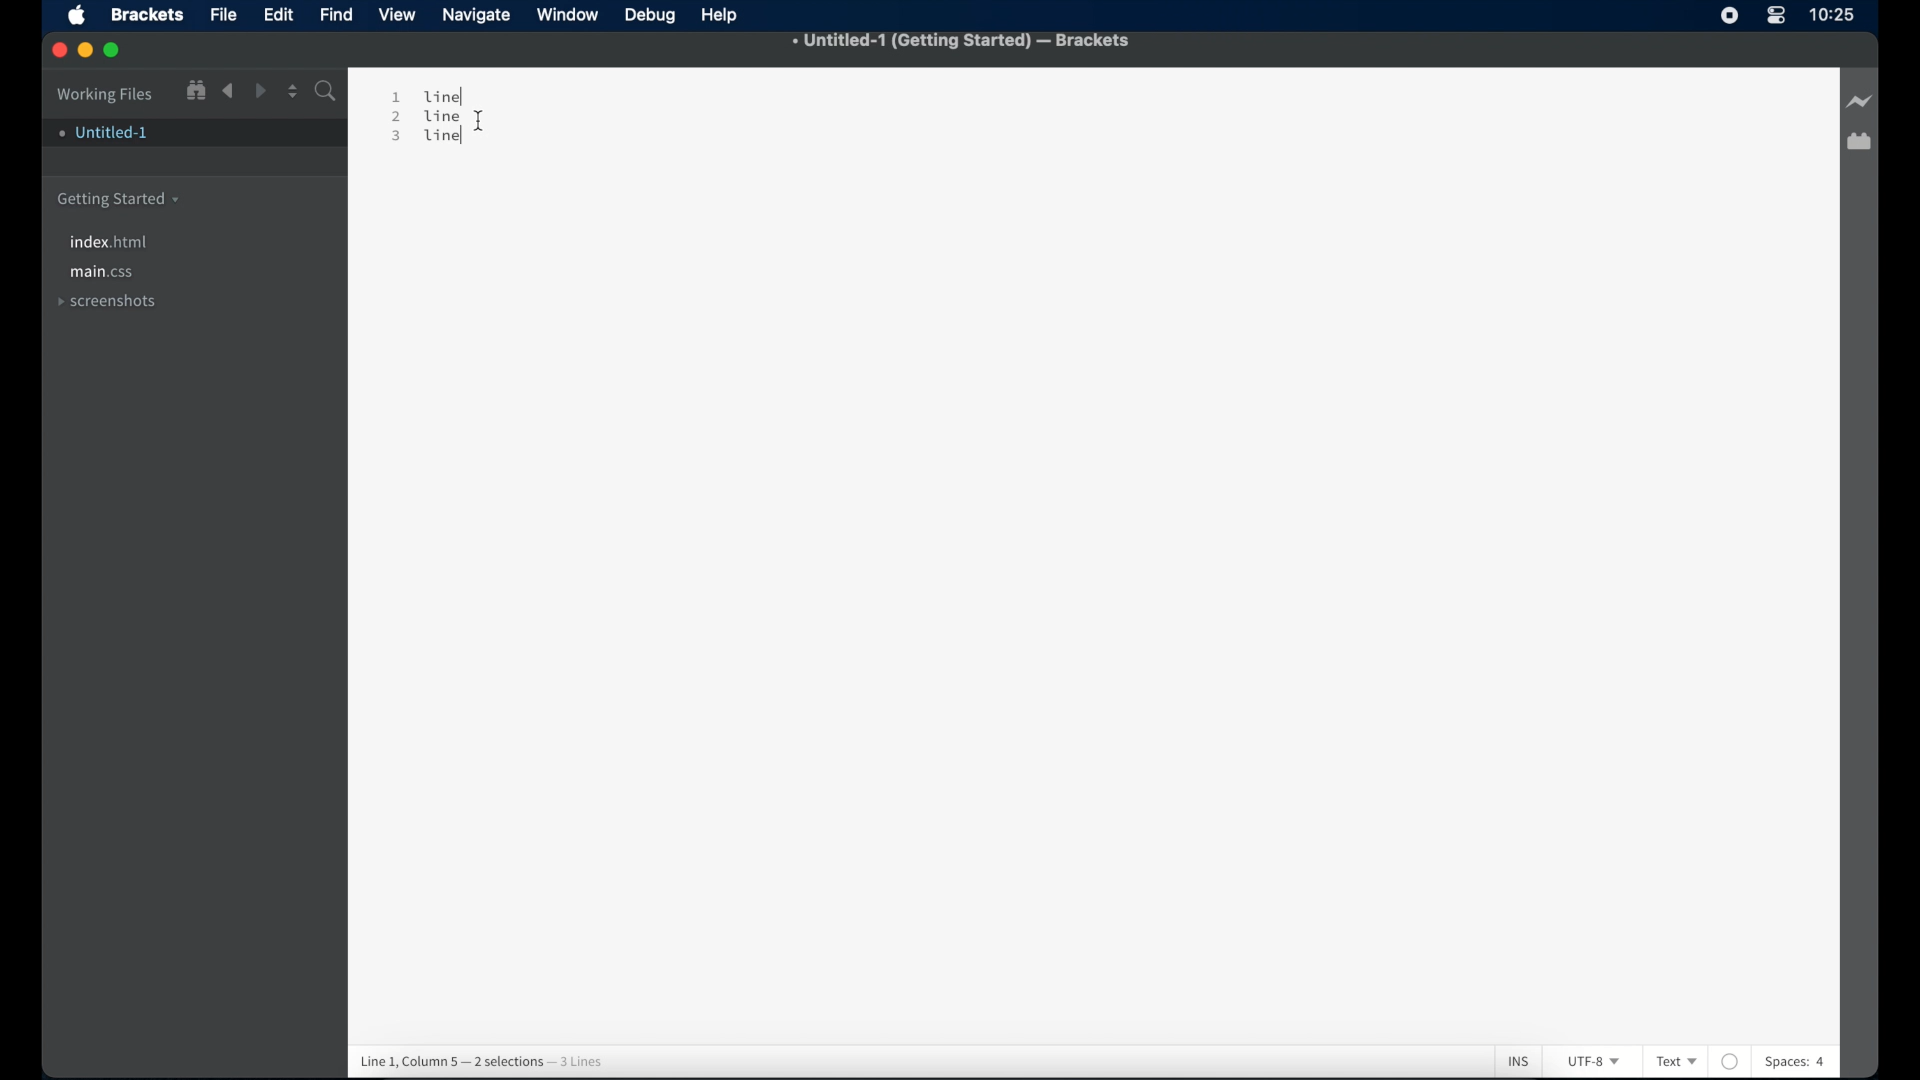 This screenshot has width=1920, height=1080. I want to click on control center, so click(1777, 16).